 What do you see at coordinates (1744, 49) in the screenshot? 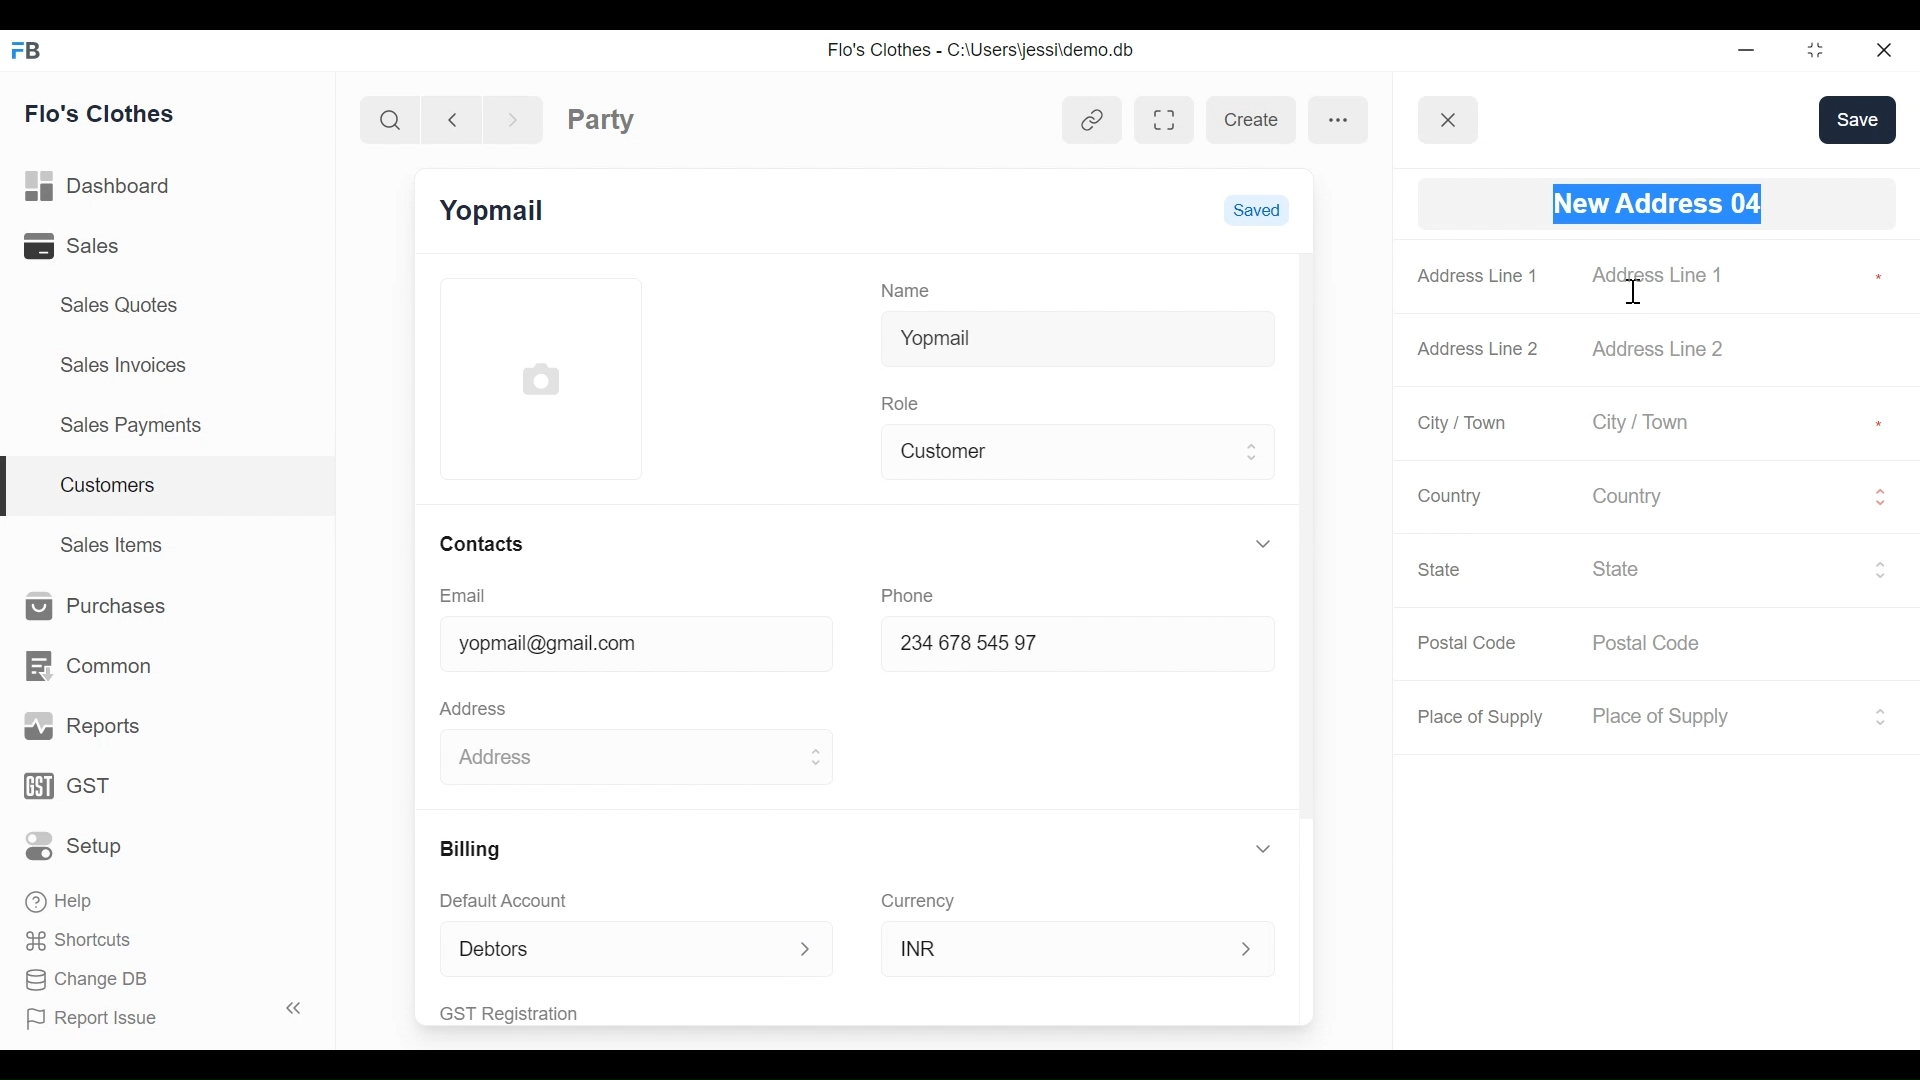
I see `minimize` at bounding box center [1744, 49].